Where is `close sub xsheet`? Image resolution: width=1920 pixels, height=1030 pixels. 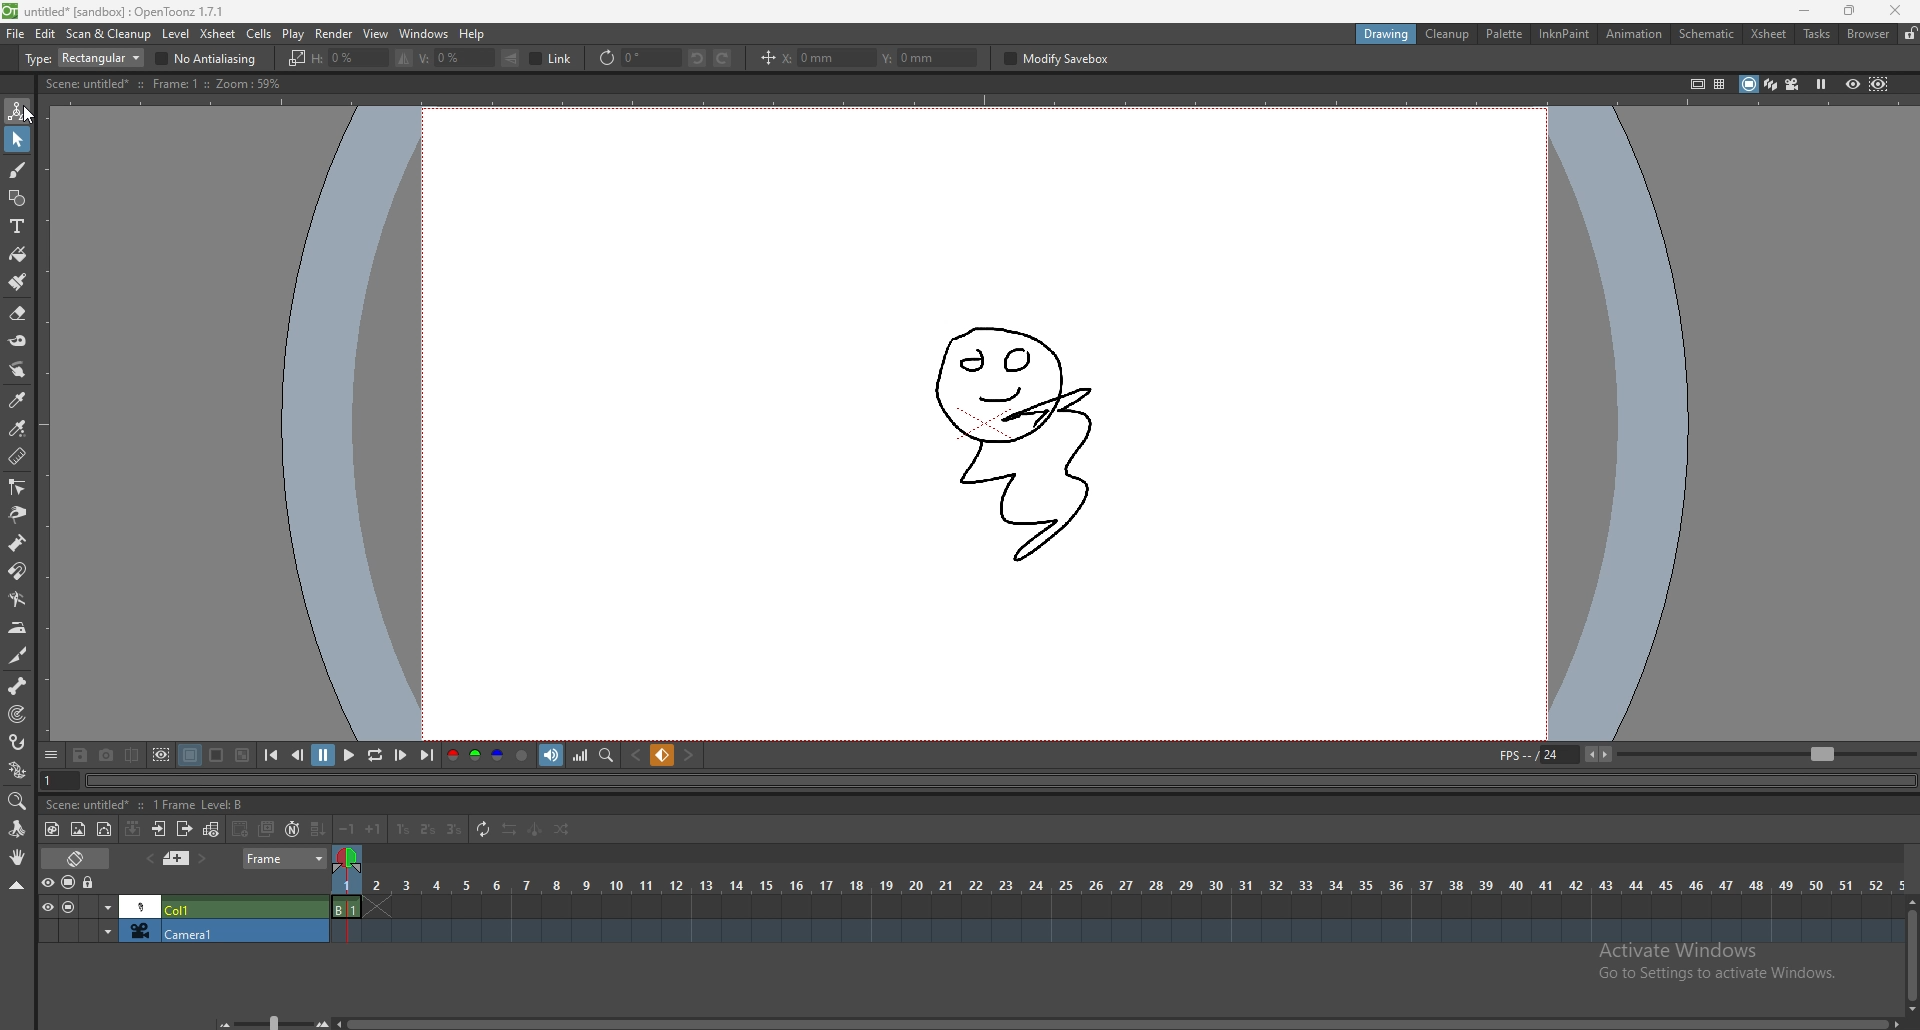
close sub xsheet is located at coordinates (184, 829).